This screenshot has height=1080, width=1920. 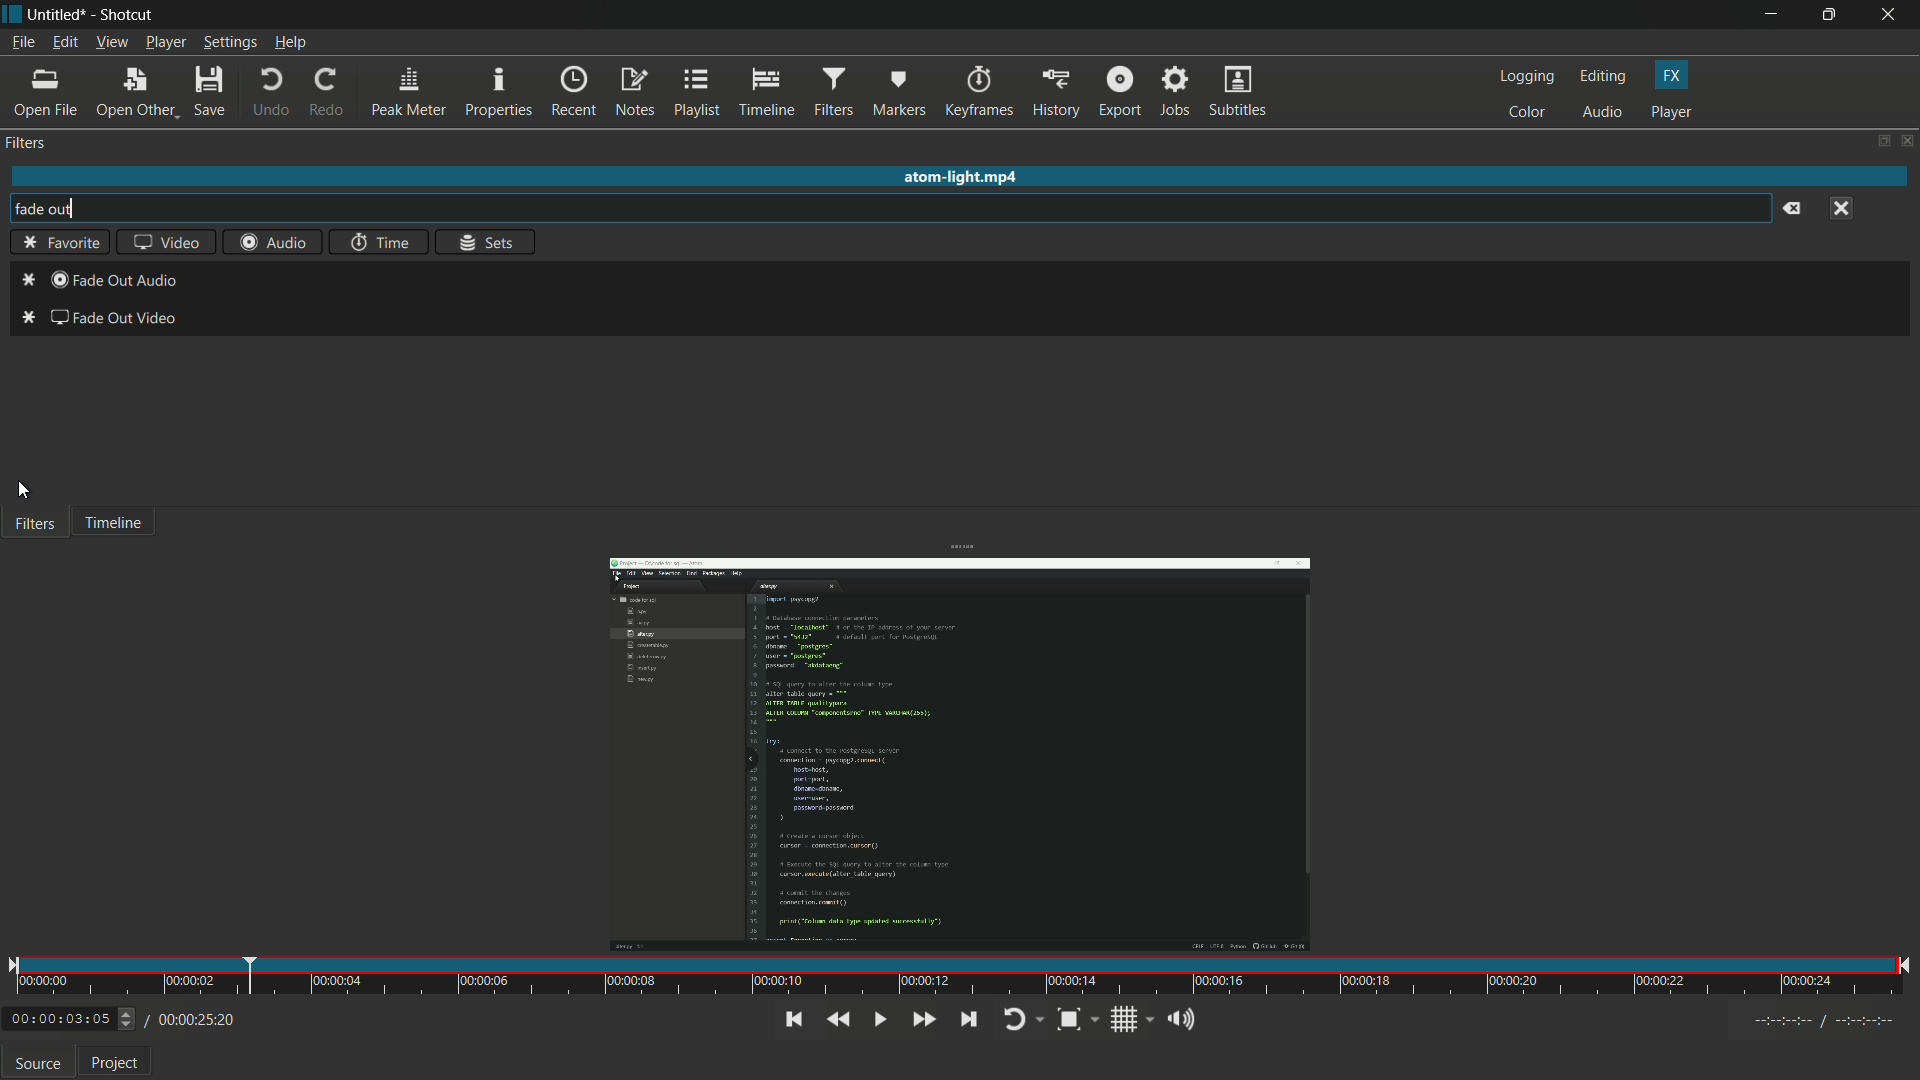 I want to click on current time, so click(x=58, y=1020).